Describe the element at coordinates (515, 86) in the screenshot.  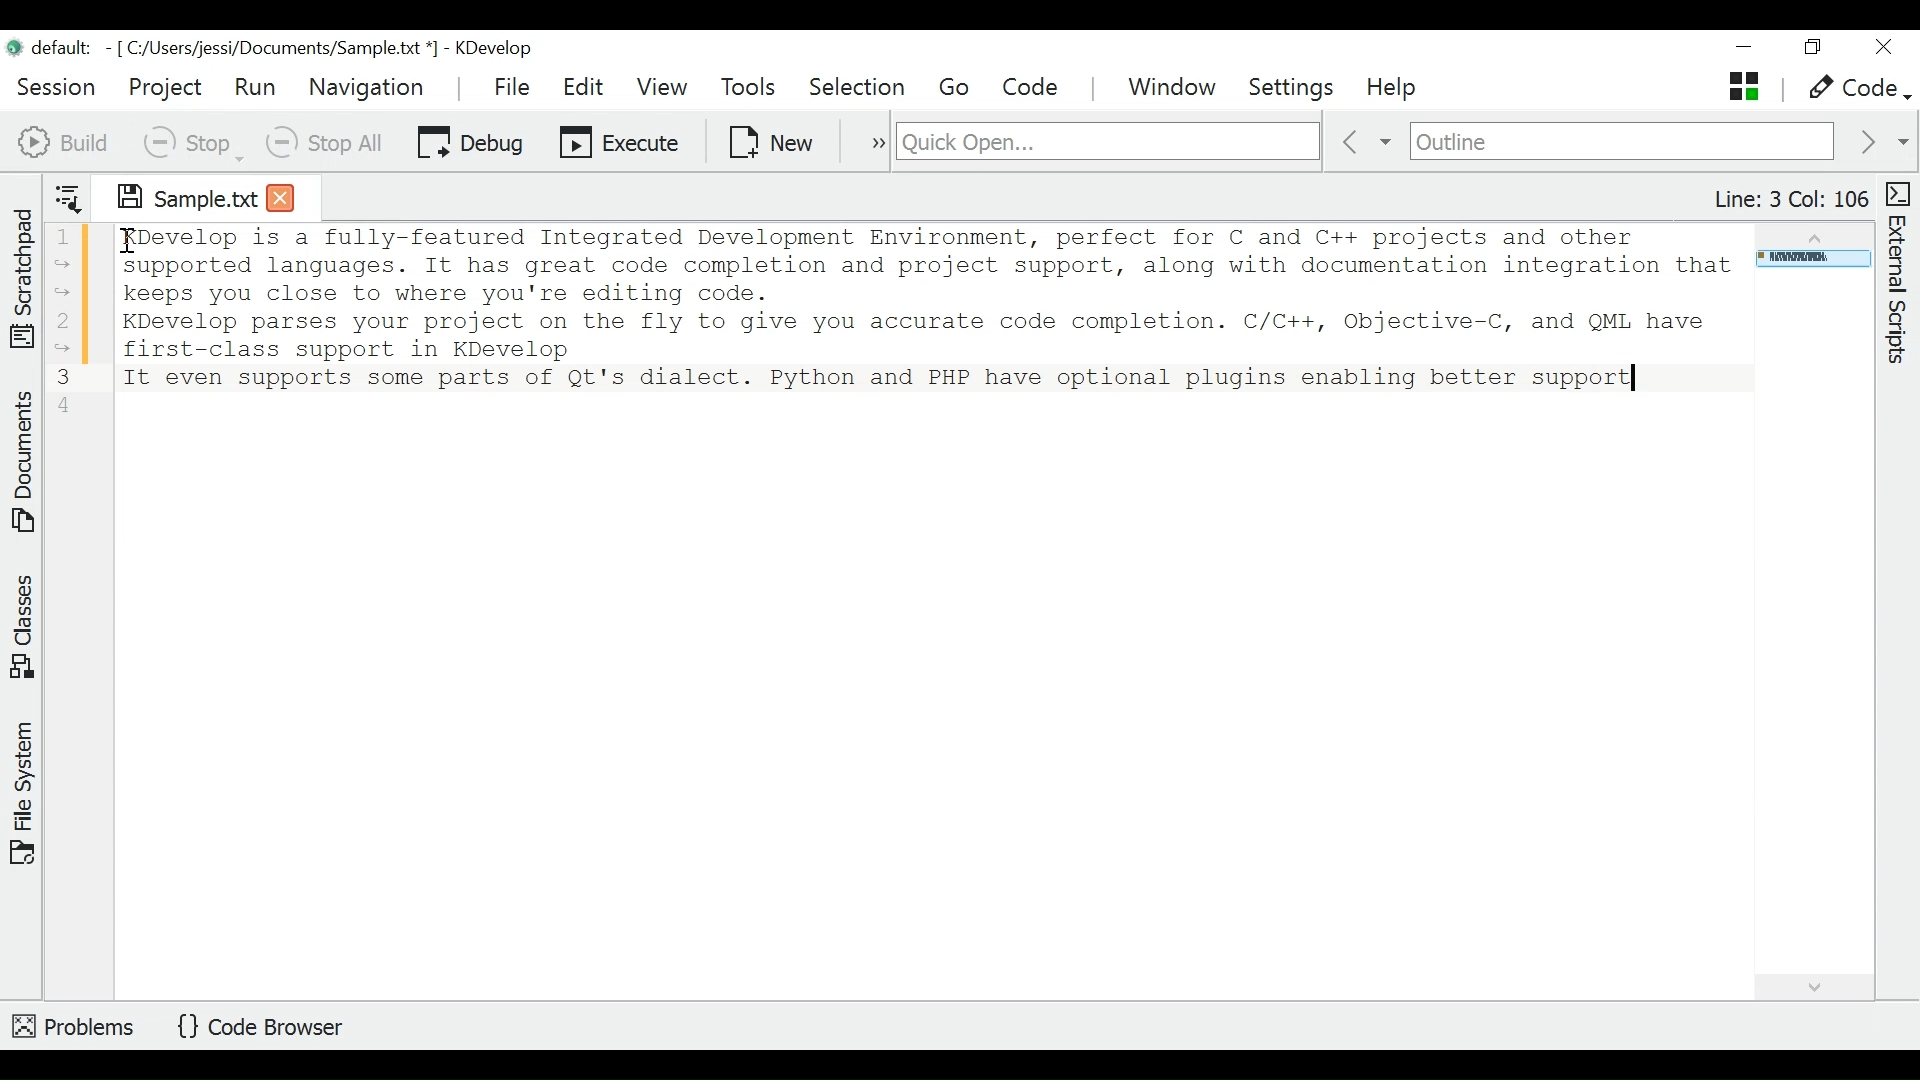
I see `File` at that location.